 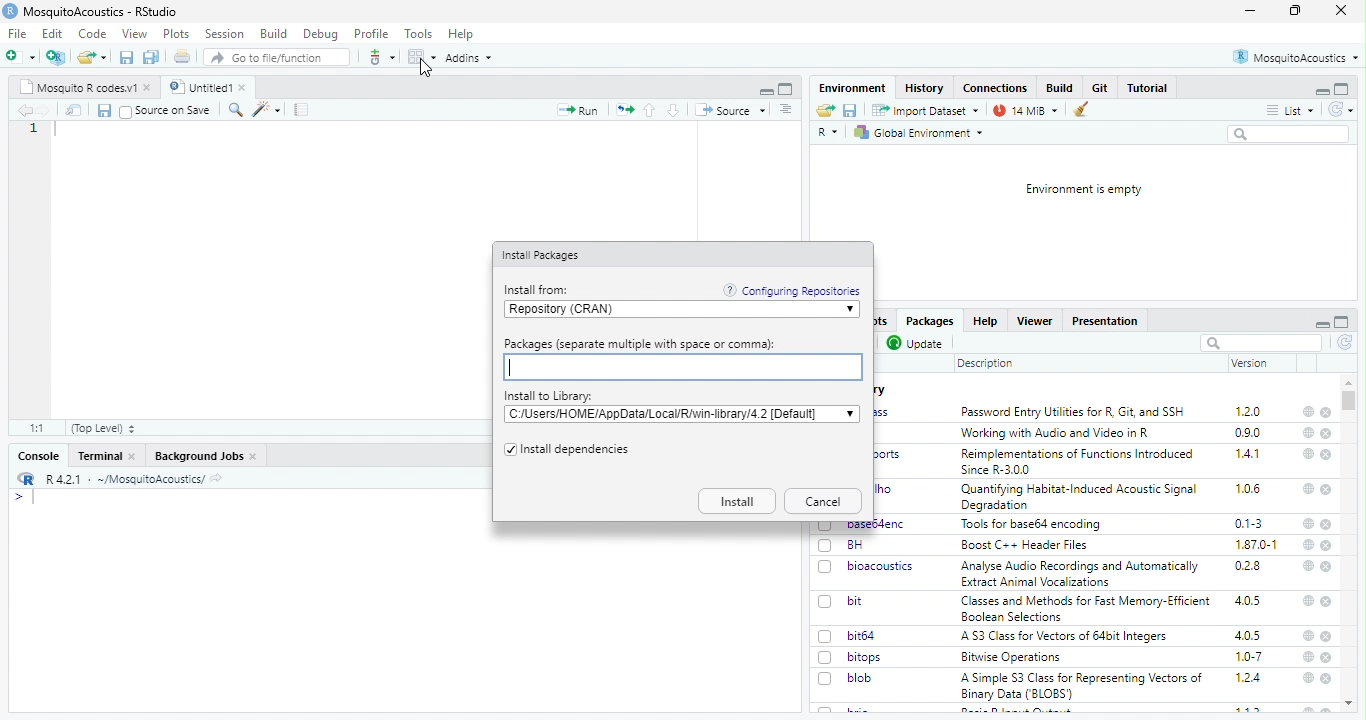 I want to click on Code, so click(x=94, y=33).